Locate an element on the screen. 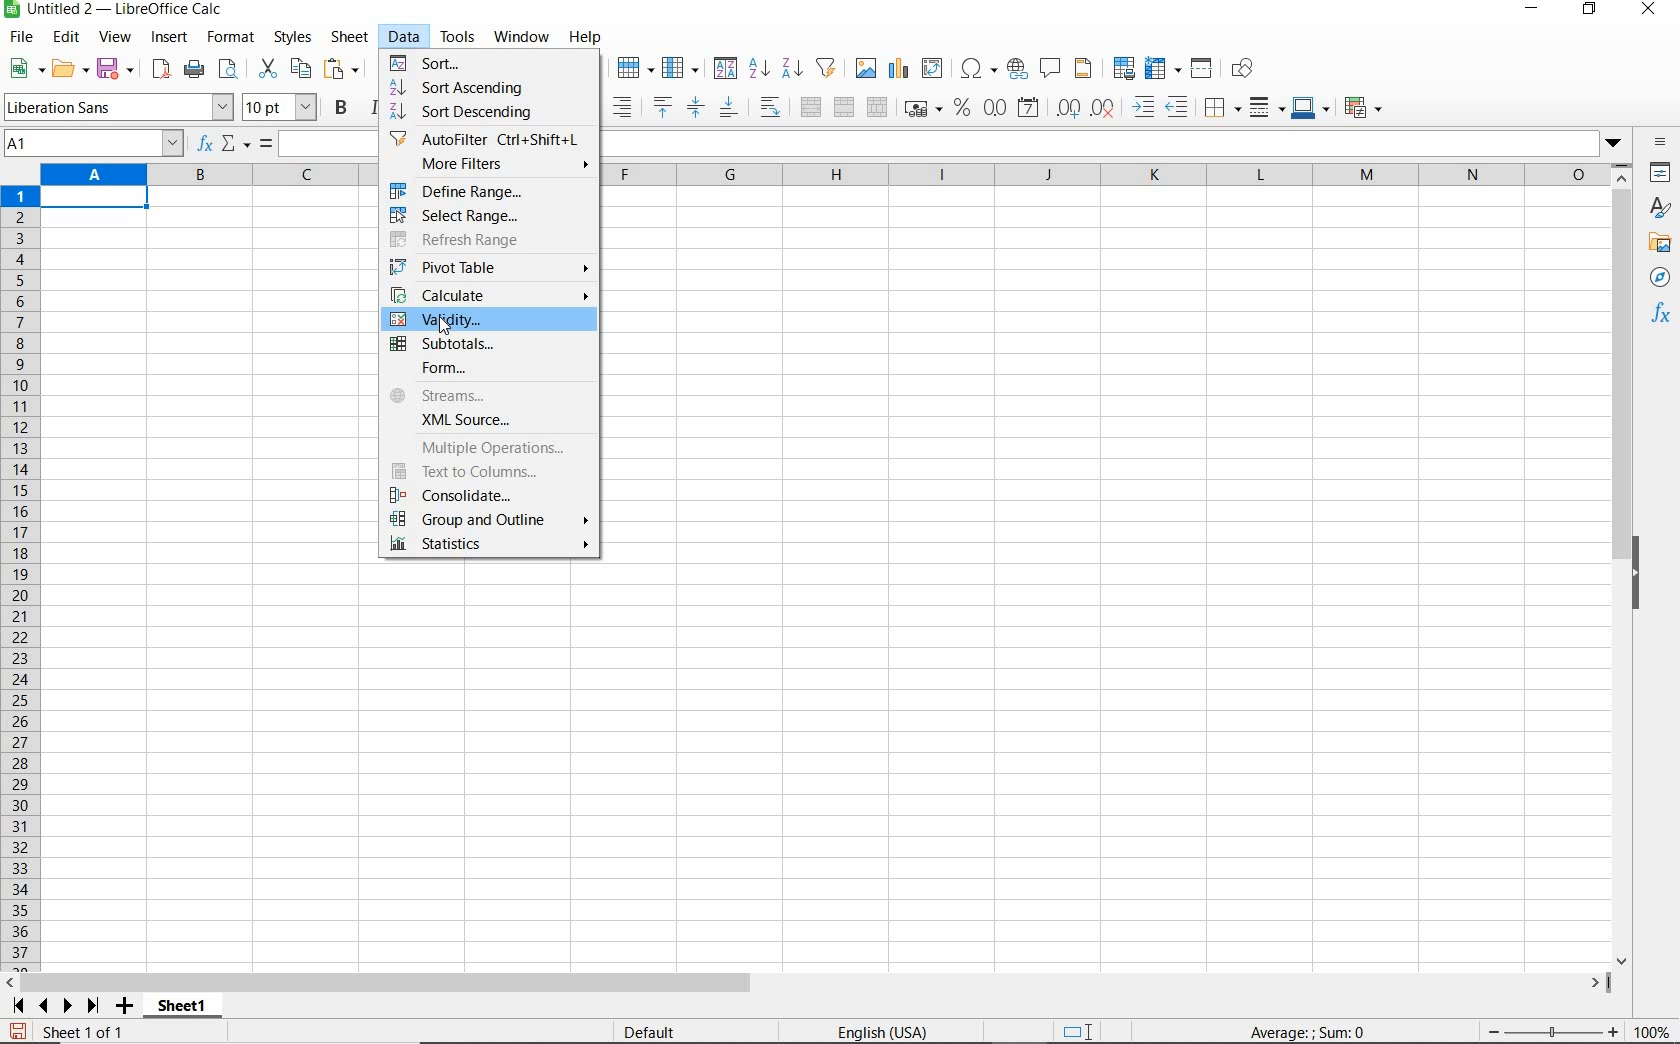 Image resolution: width=1680 pixels, height=1044 pixels. Data is located at coordinates (406, 36).